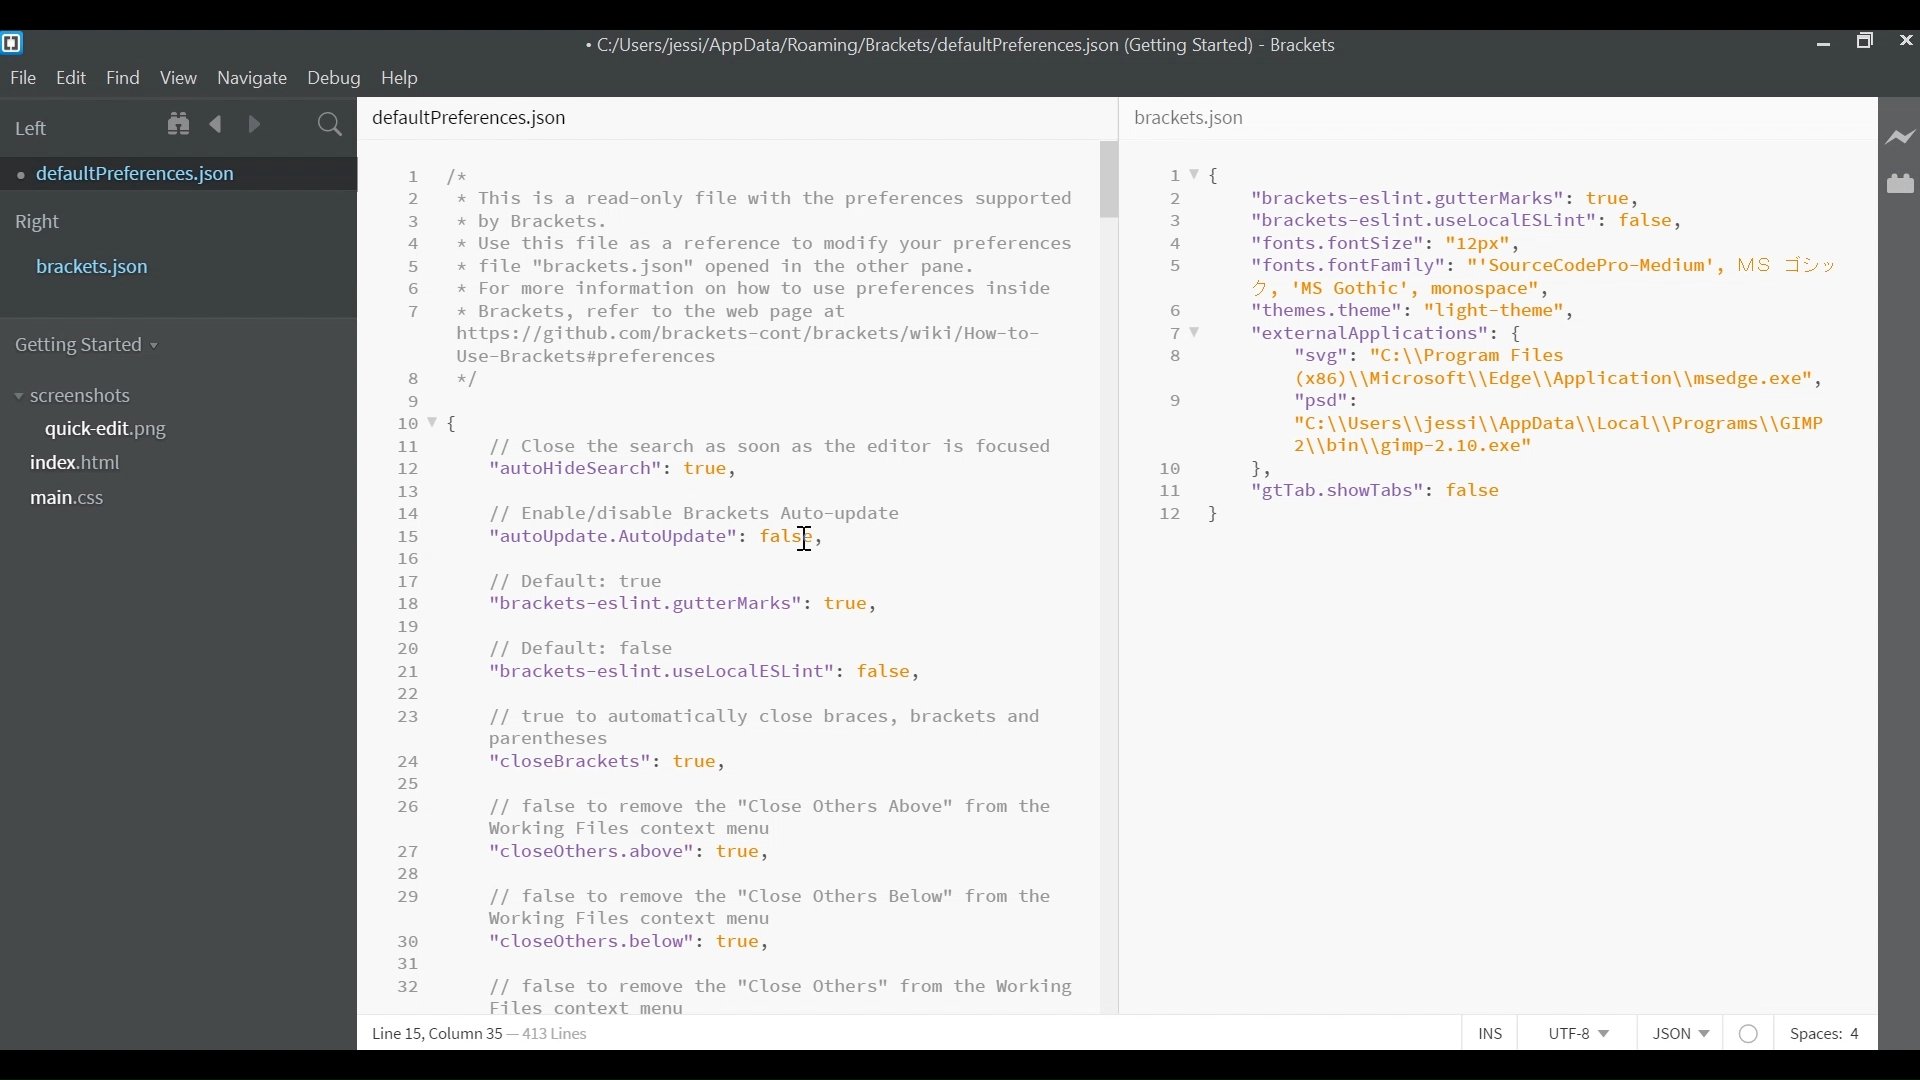  Describe the element at coordinates (96, 345) in the screenshot. I see `Getting Started` at that location.